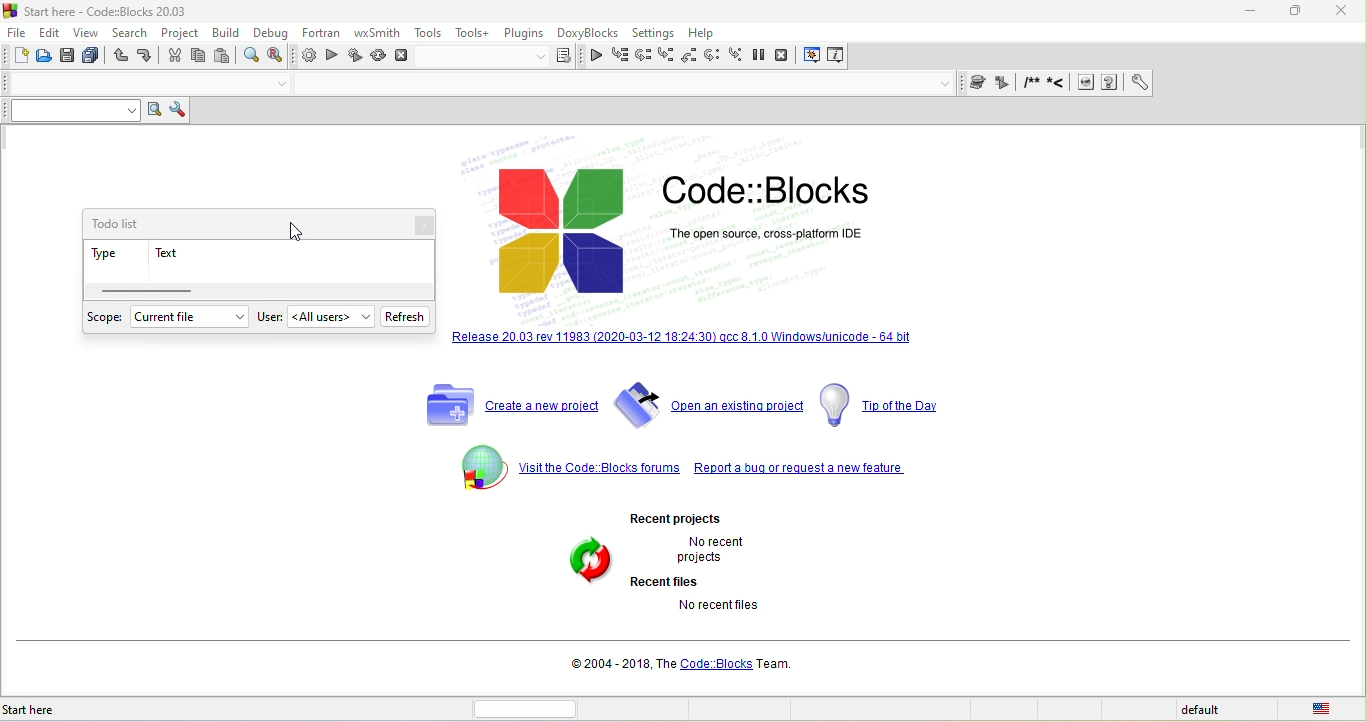  What do you see at coordinates (837, 57) in the screenshot?
I see `various info` at bounding box center [837, 57].